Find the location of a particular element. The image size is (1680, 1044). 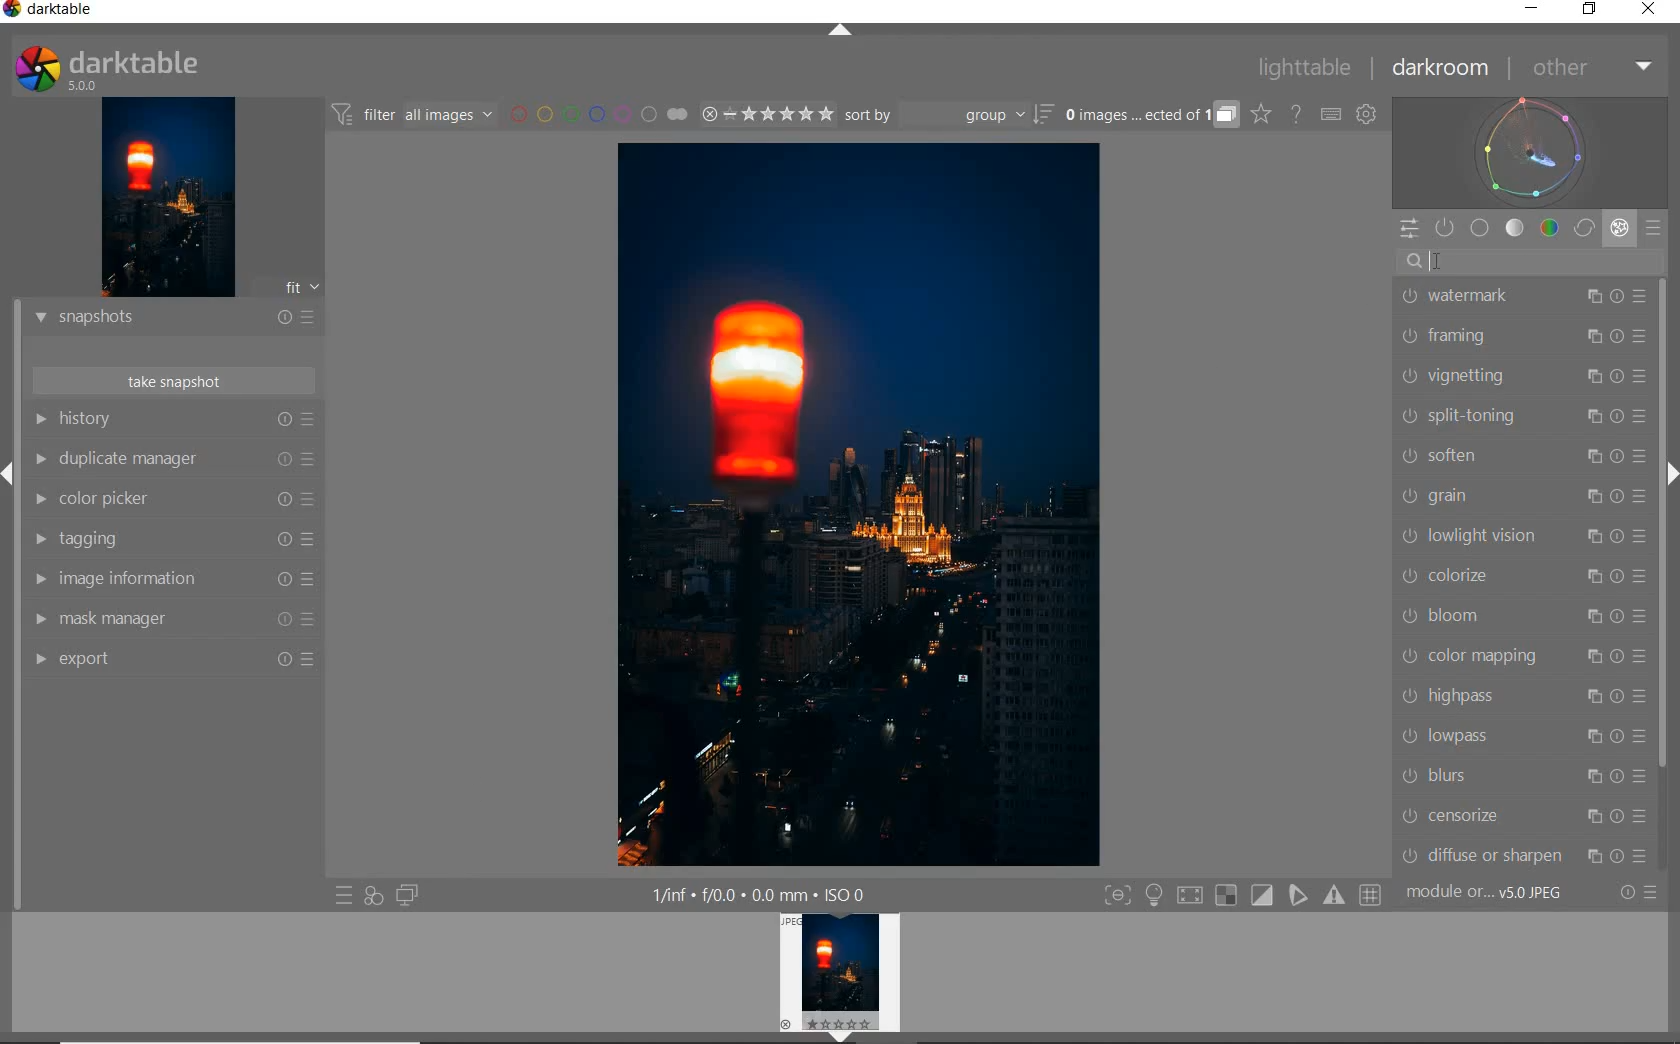

EXPORT is located at coordinates (133, 660).